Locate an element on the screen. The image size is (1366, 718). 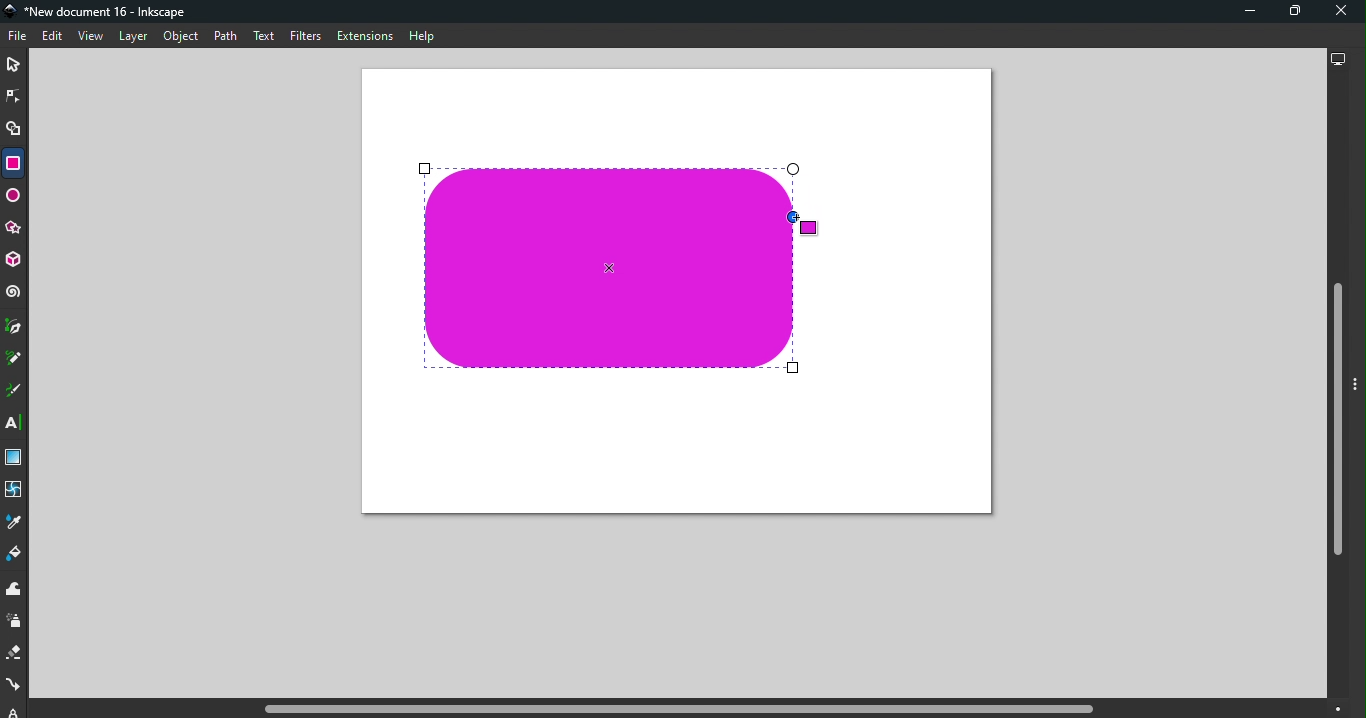
Maximize is located at coordinates (1288, 14).